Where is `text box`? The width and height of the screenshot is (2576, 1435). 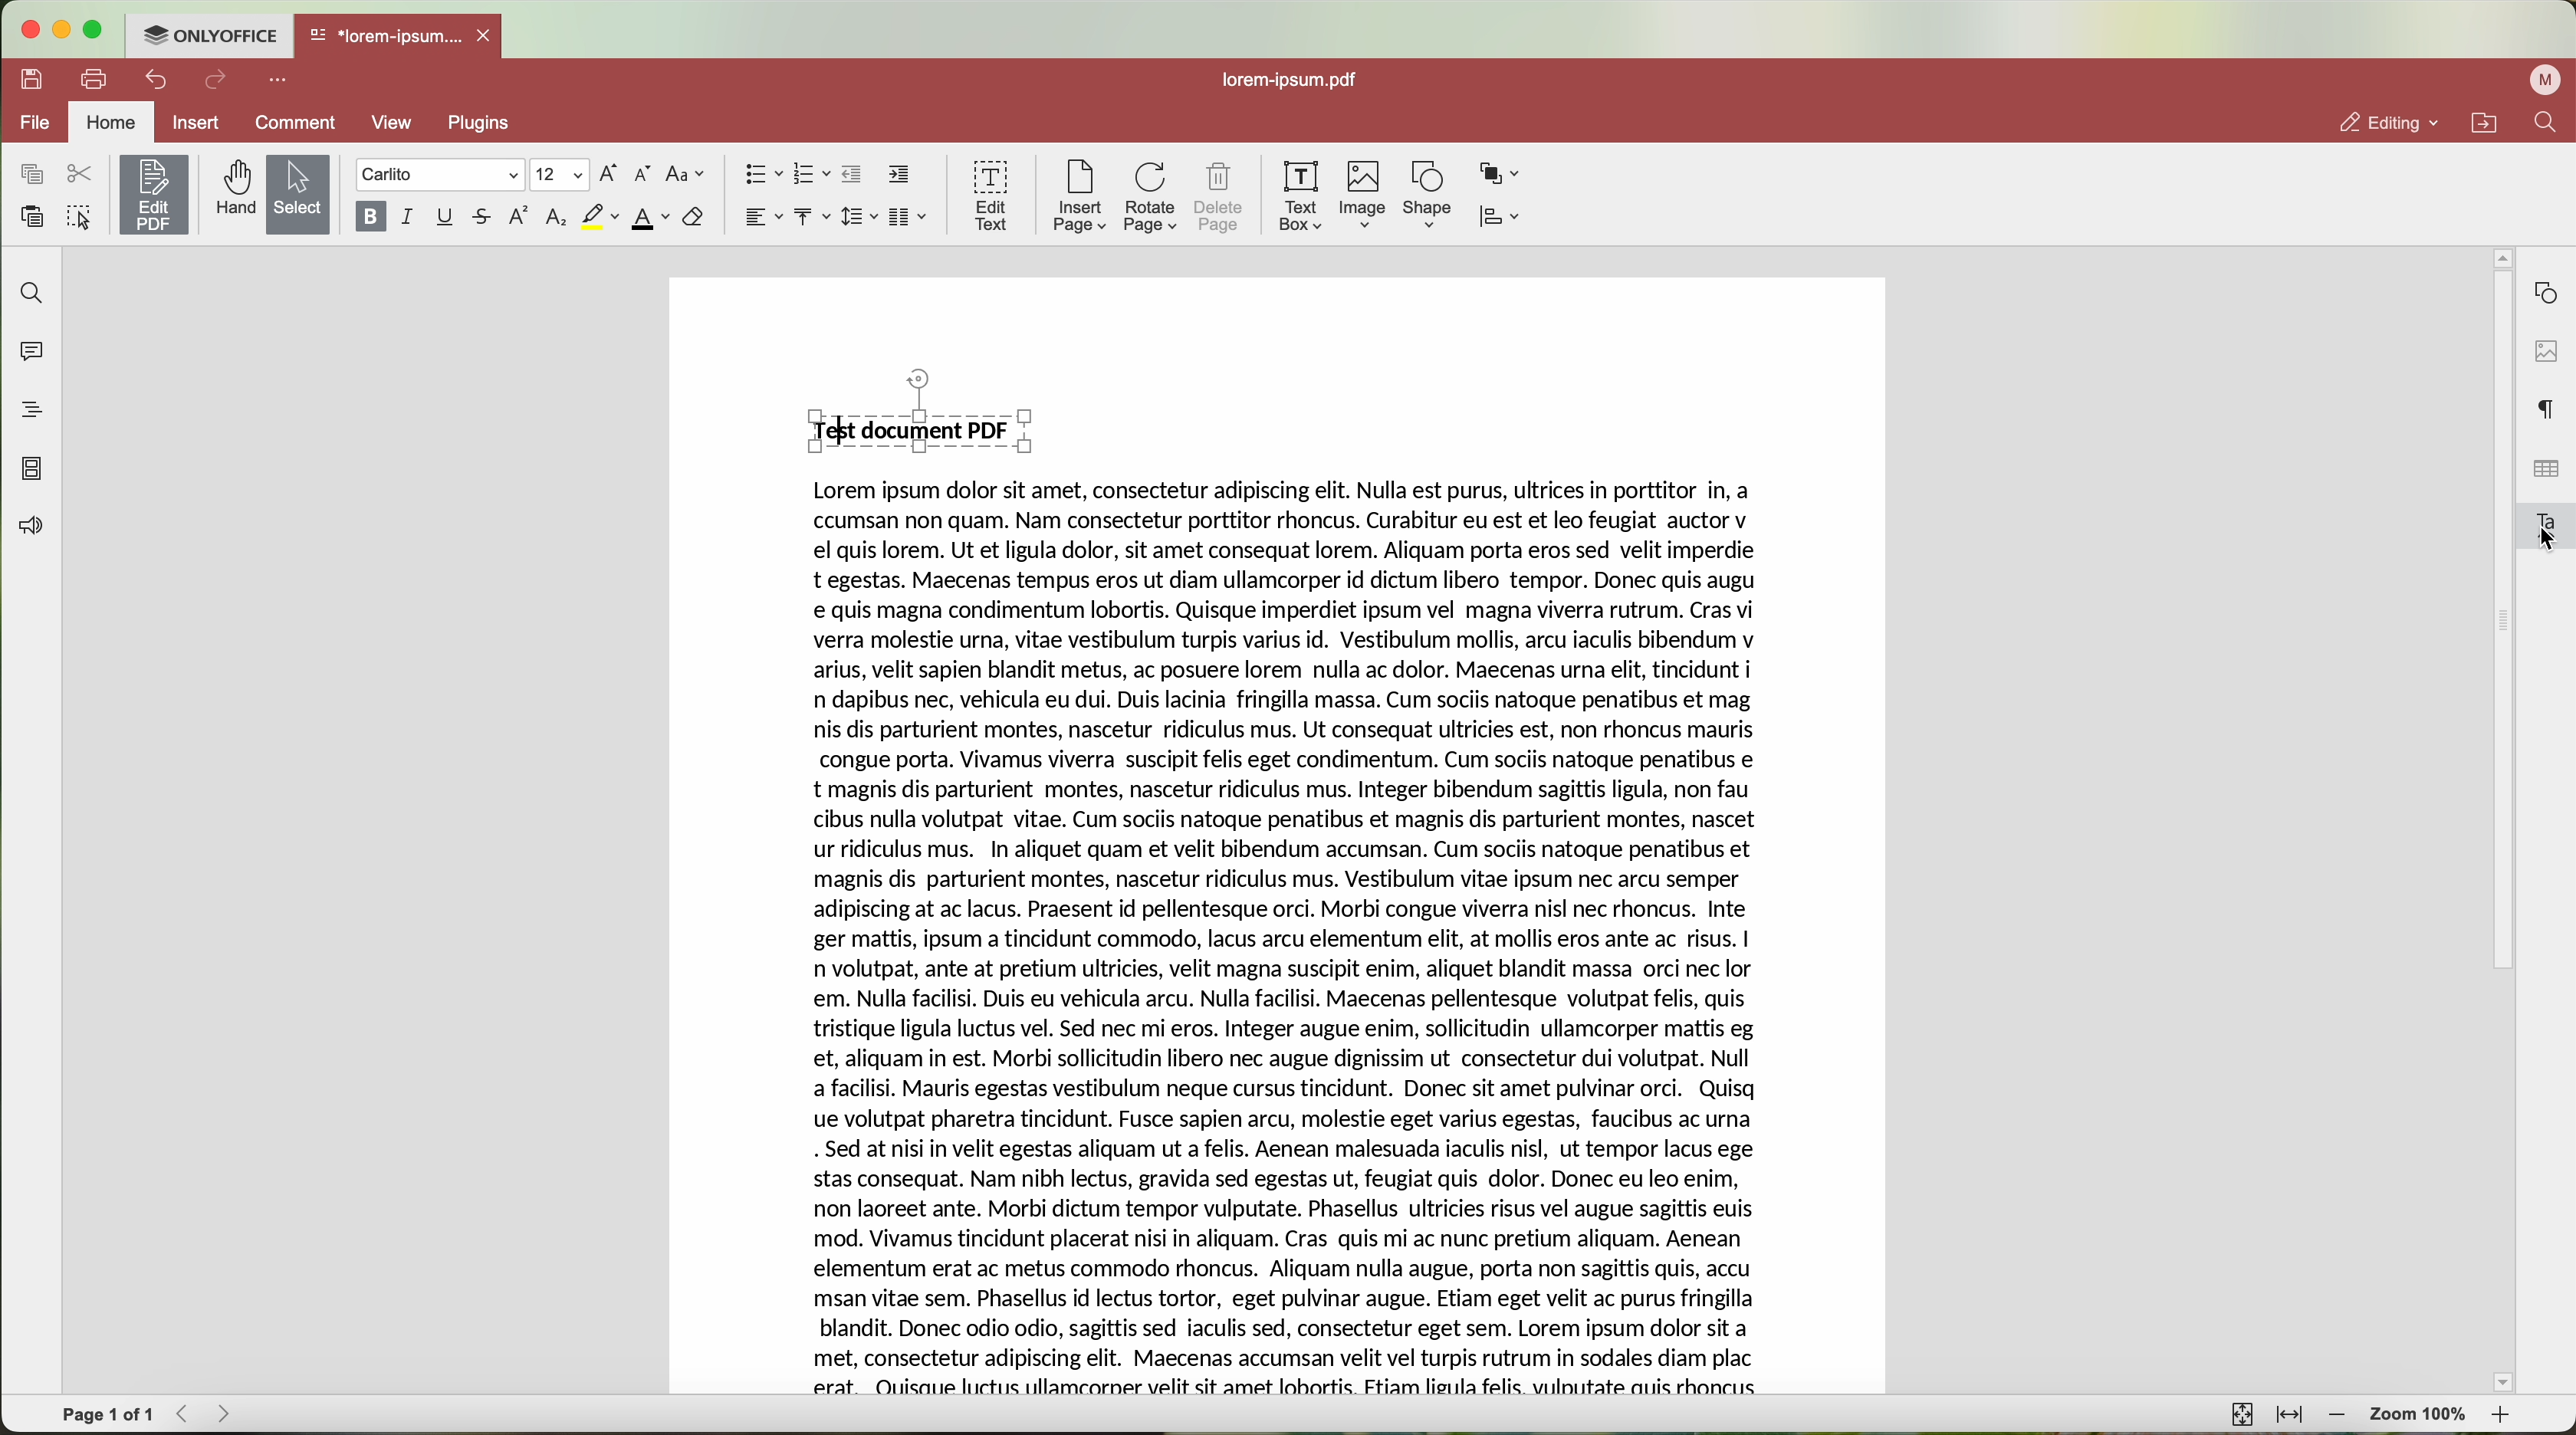 text box is located at coordinates (1304, 196).